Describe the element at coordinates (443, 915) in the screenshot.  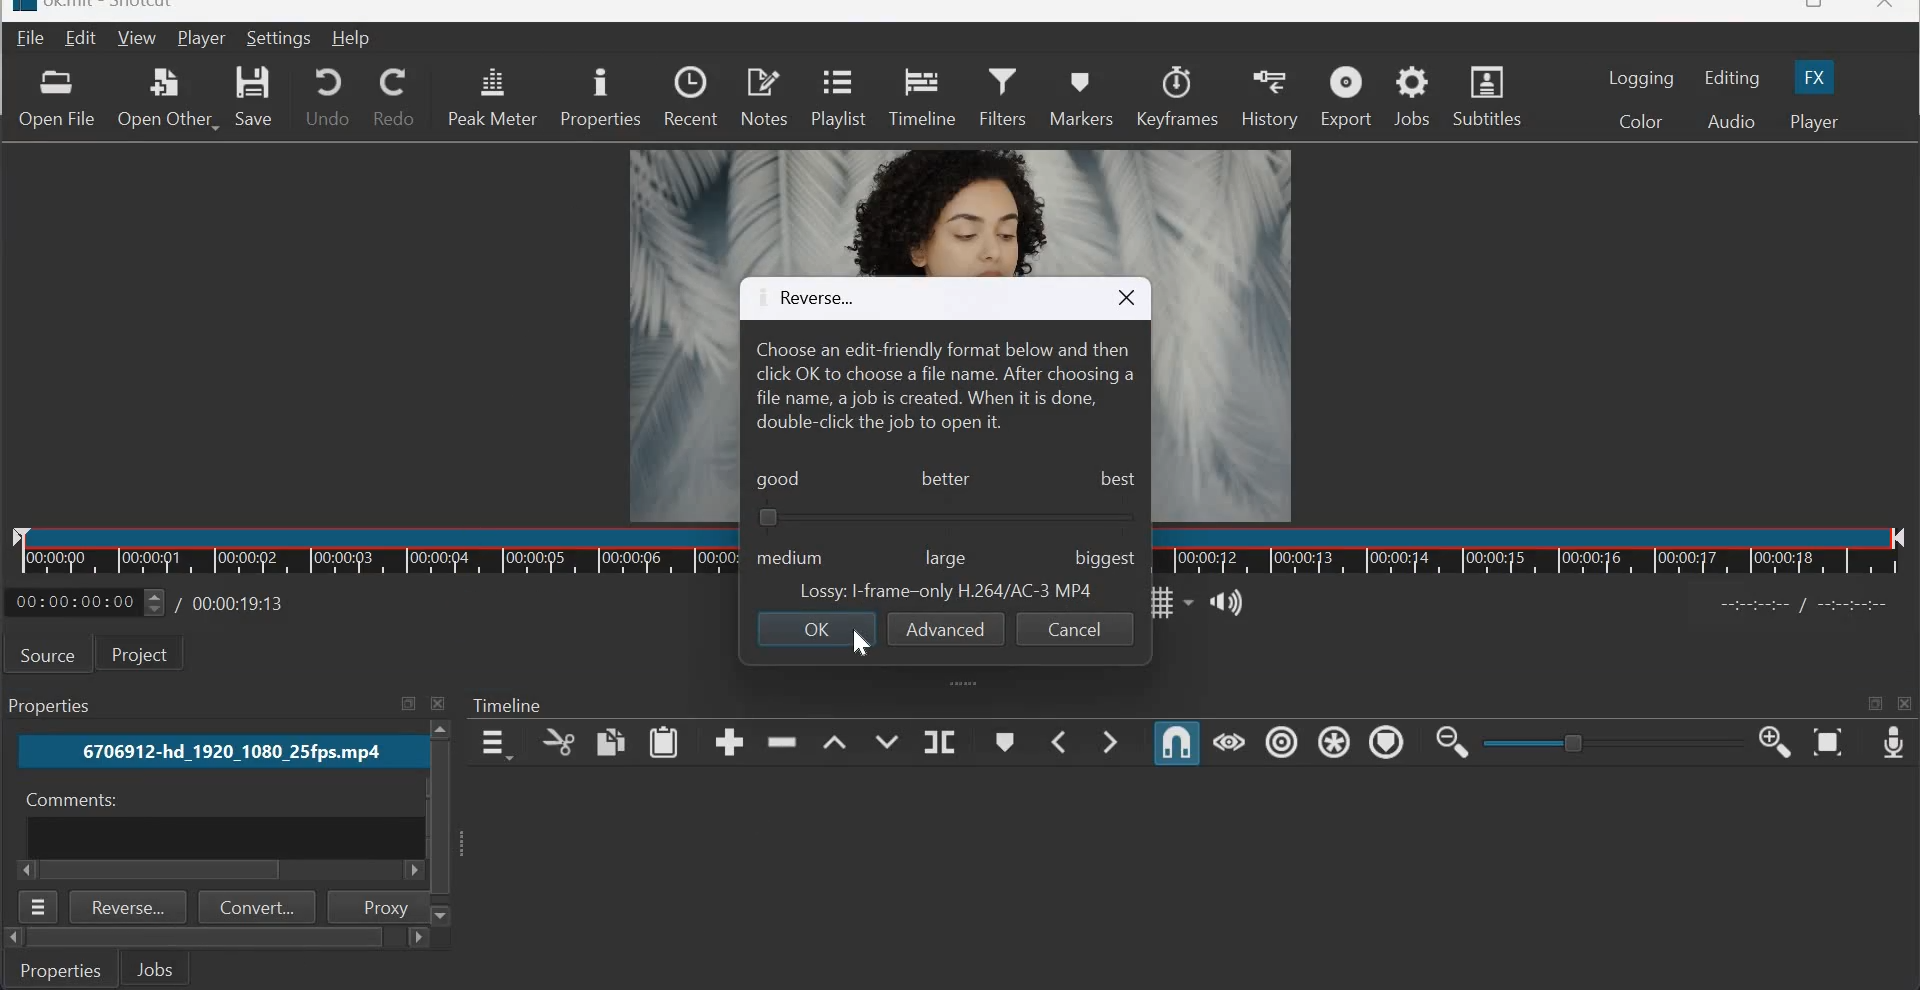
I see `scroll down` at that location.